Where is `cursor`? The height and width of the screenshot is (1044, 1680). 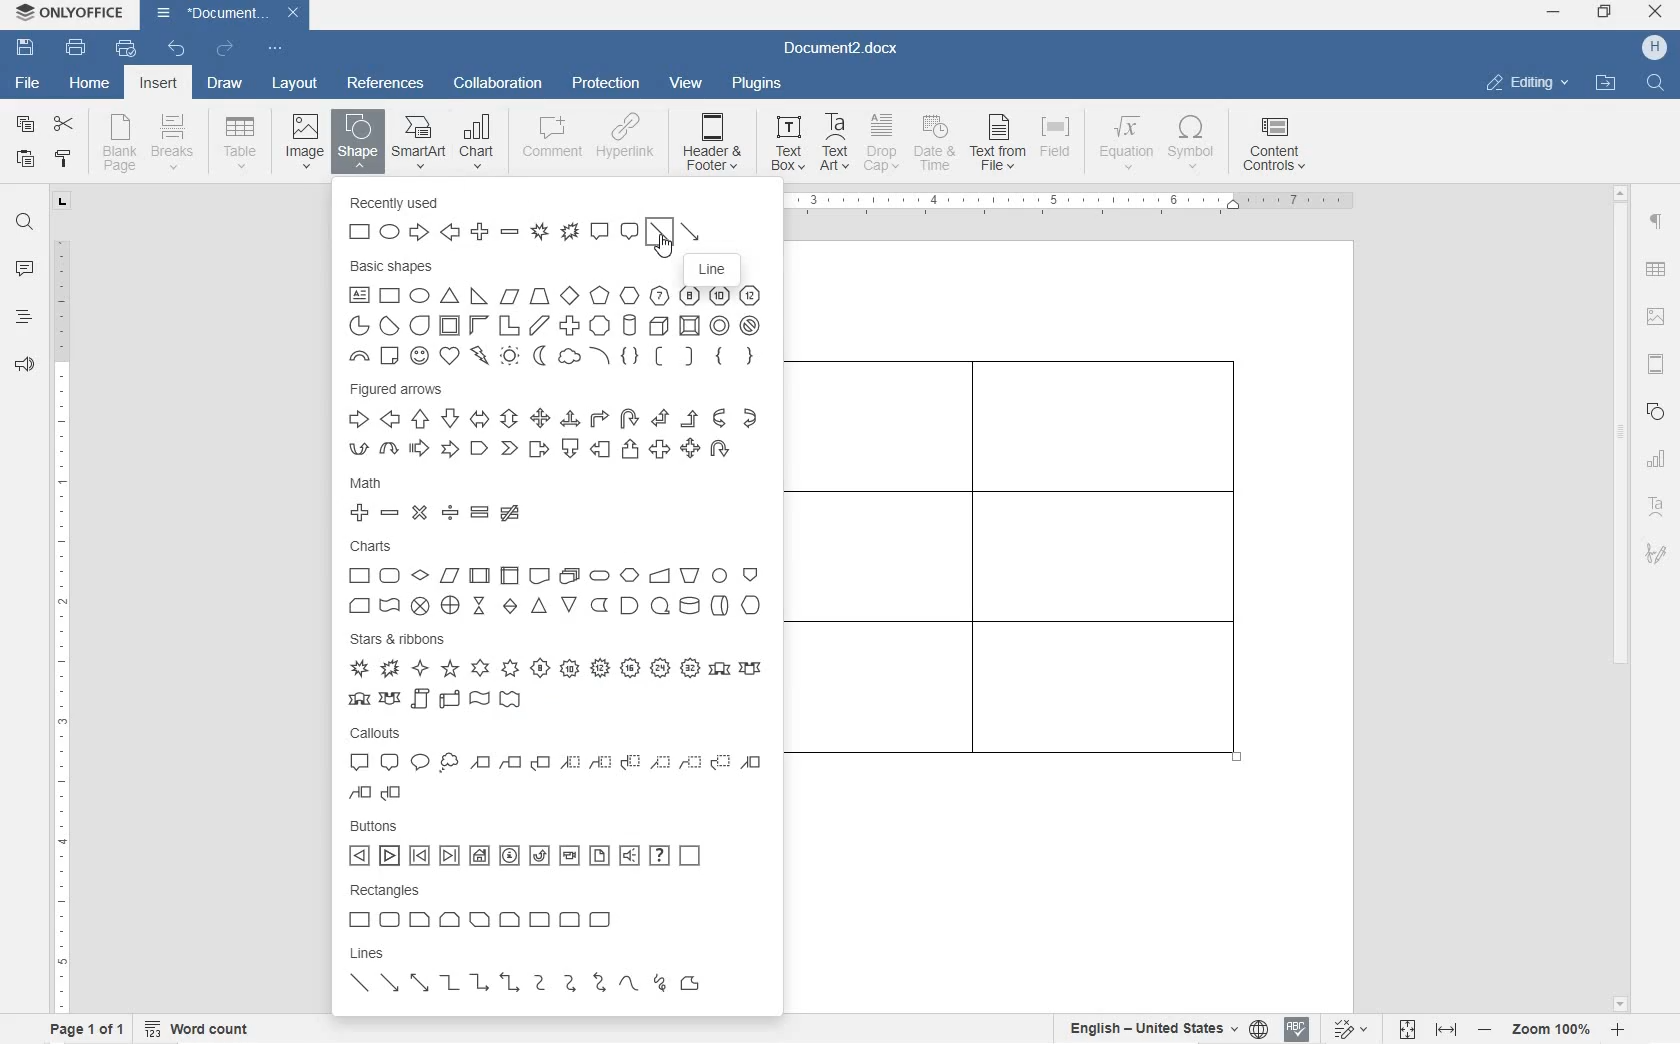
cursor is located at coordinates (663, 246).